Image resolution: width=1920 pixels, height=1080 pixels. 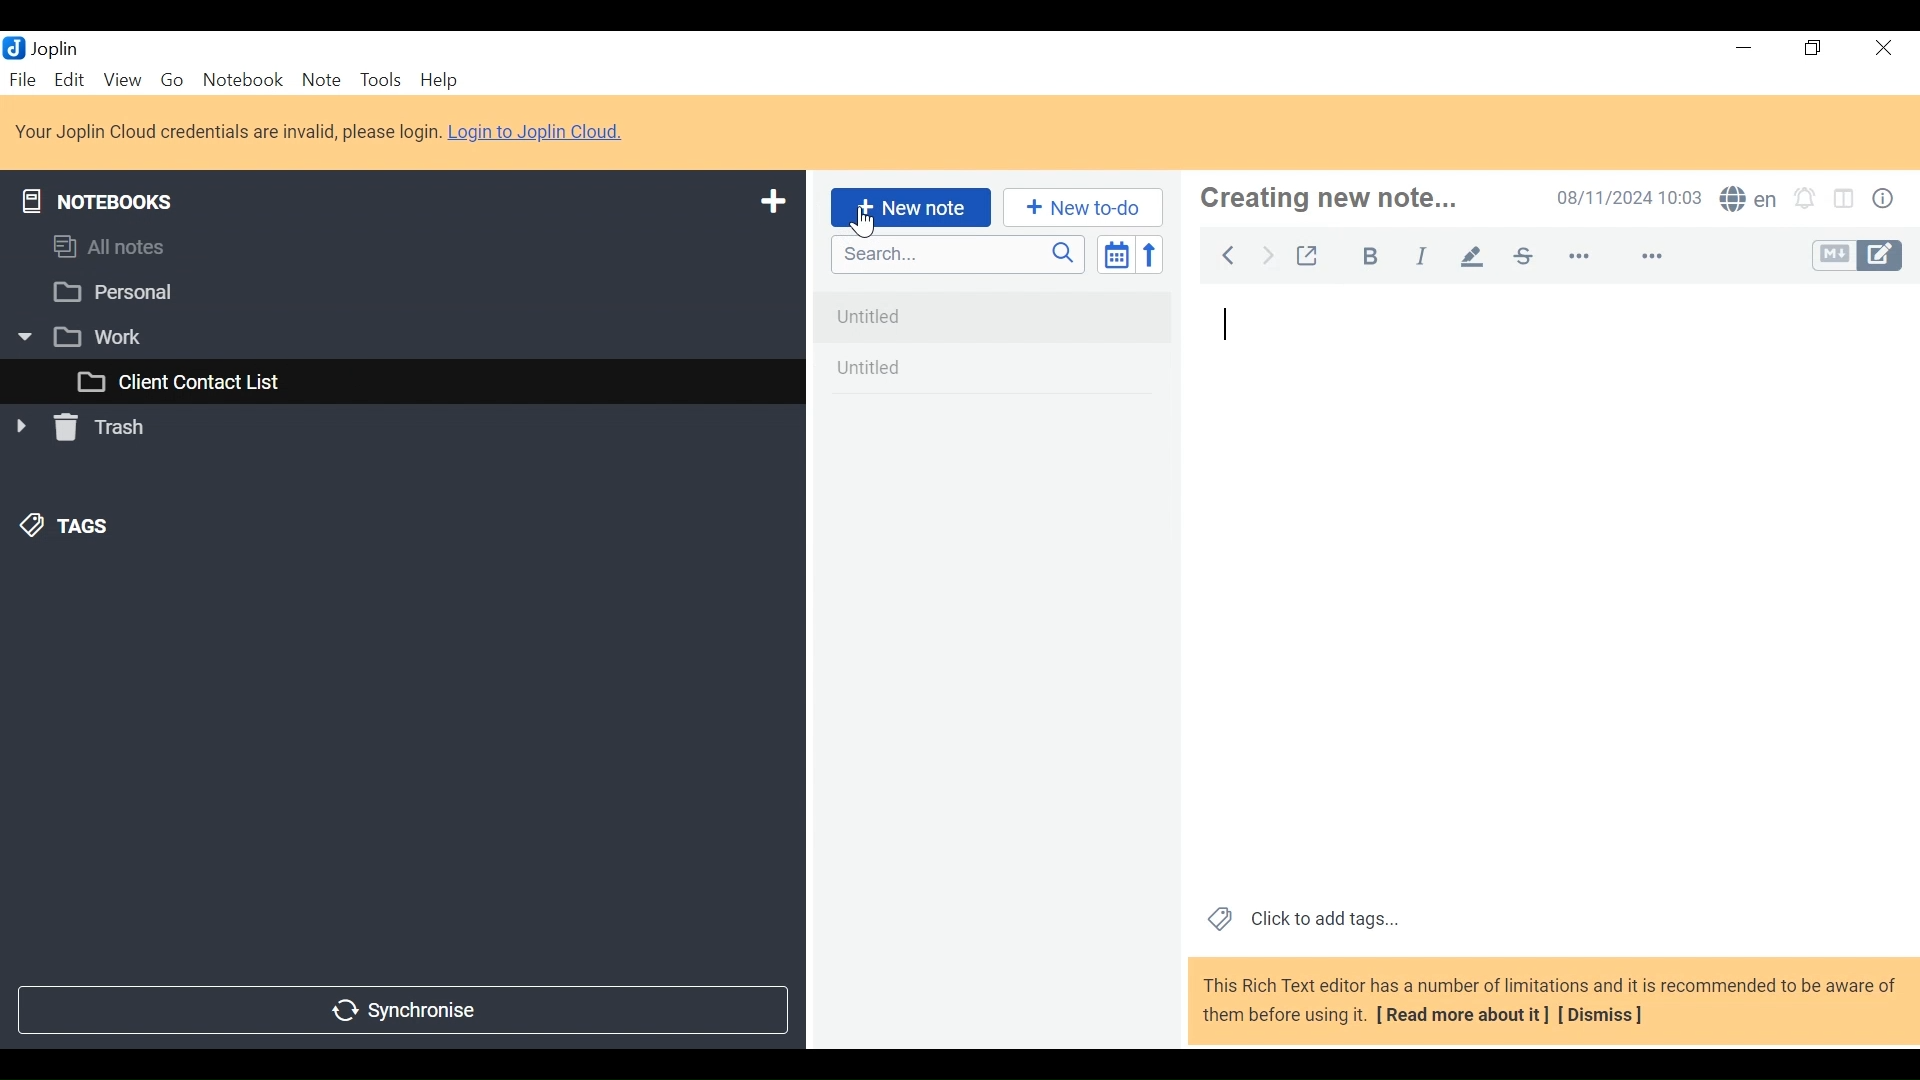 I want to click on Help, so click(x=436, y=80).